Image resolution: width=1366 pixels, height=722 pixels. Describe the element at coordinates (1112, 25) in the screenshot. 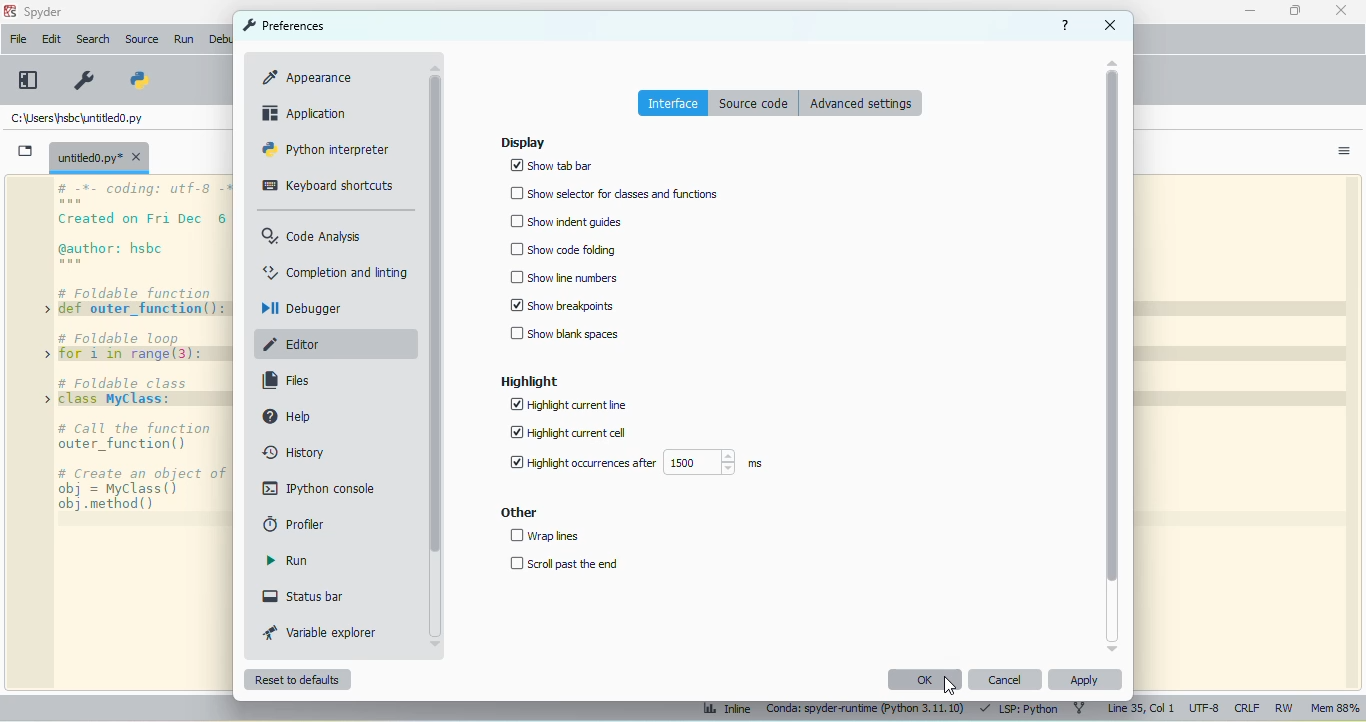

I see `close` at that location.